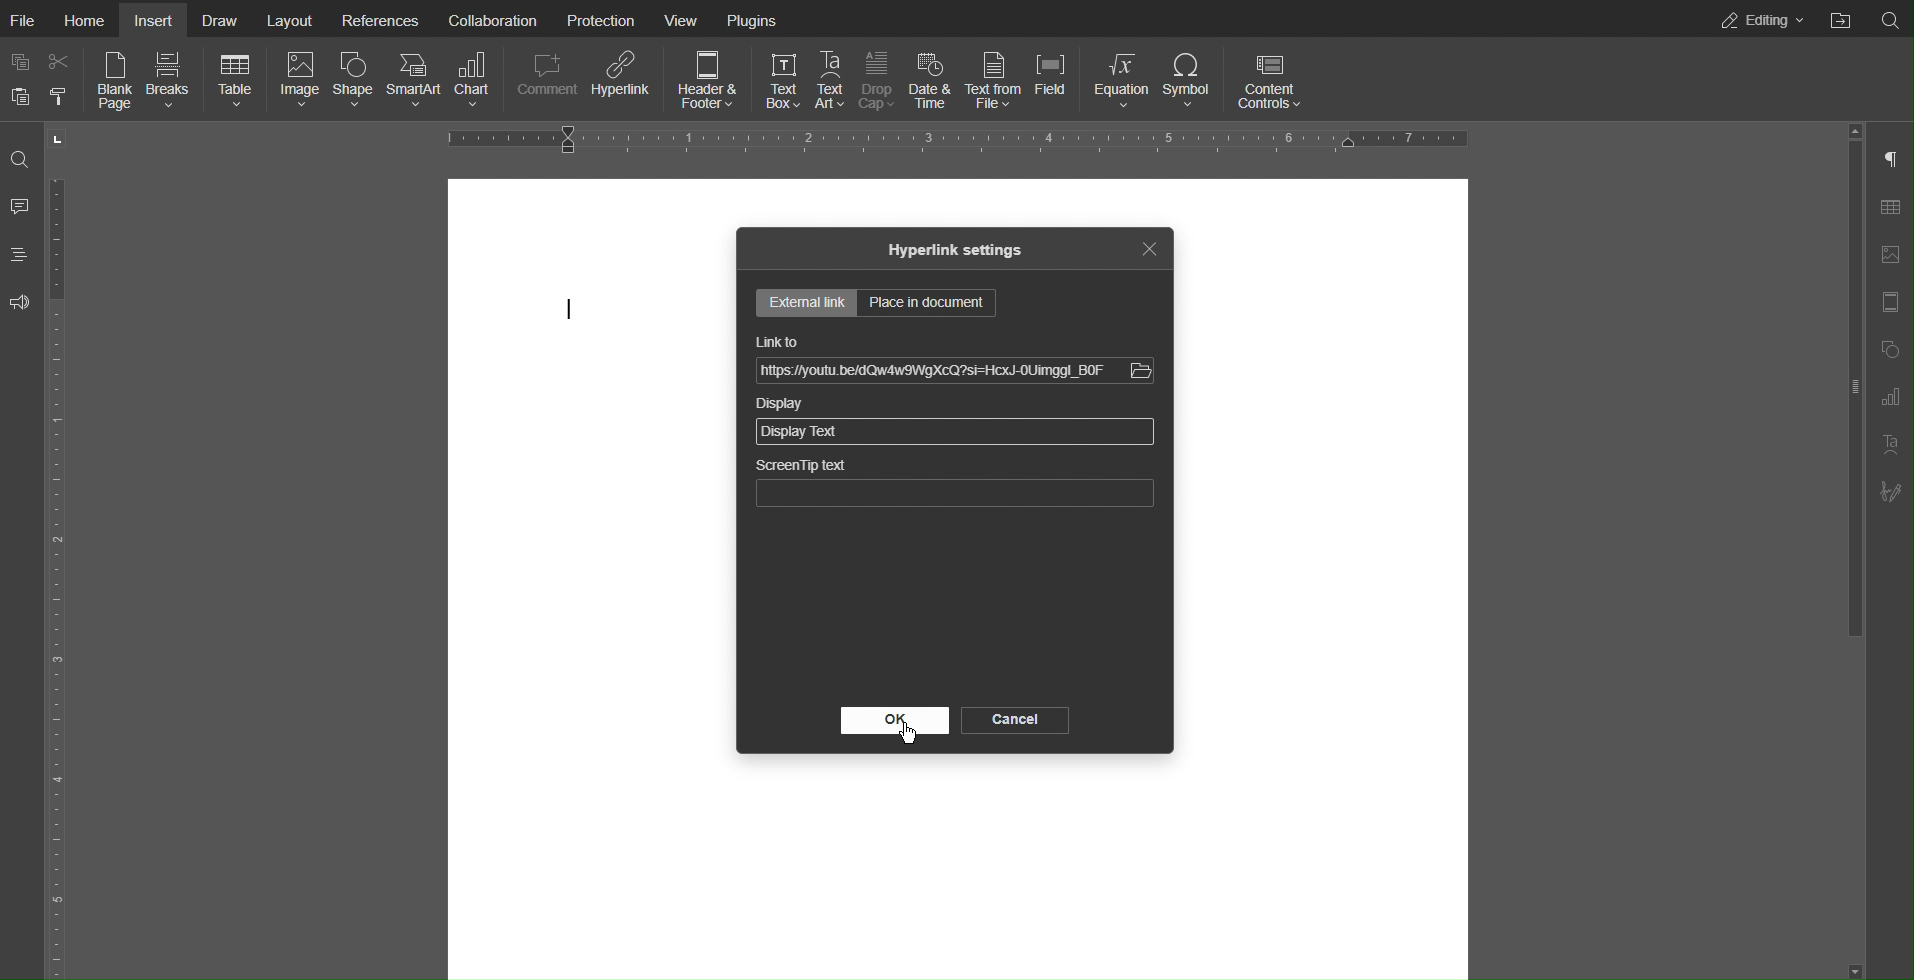 This screenshot has height=980, width=1914. What do you see at coordinates (1841, 19) in the screenshot?
I see `Open File Location` at bounding box center [1841, 19].